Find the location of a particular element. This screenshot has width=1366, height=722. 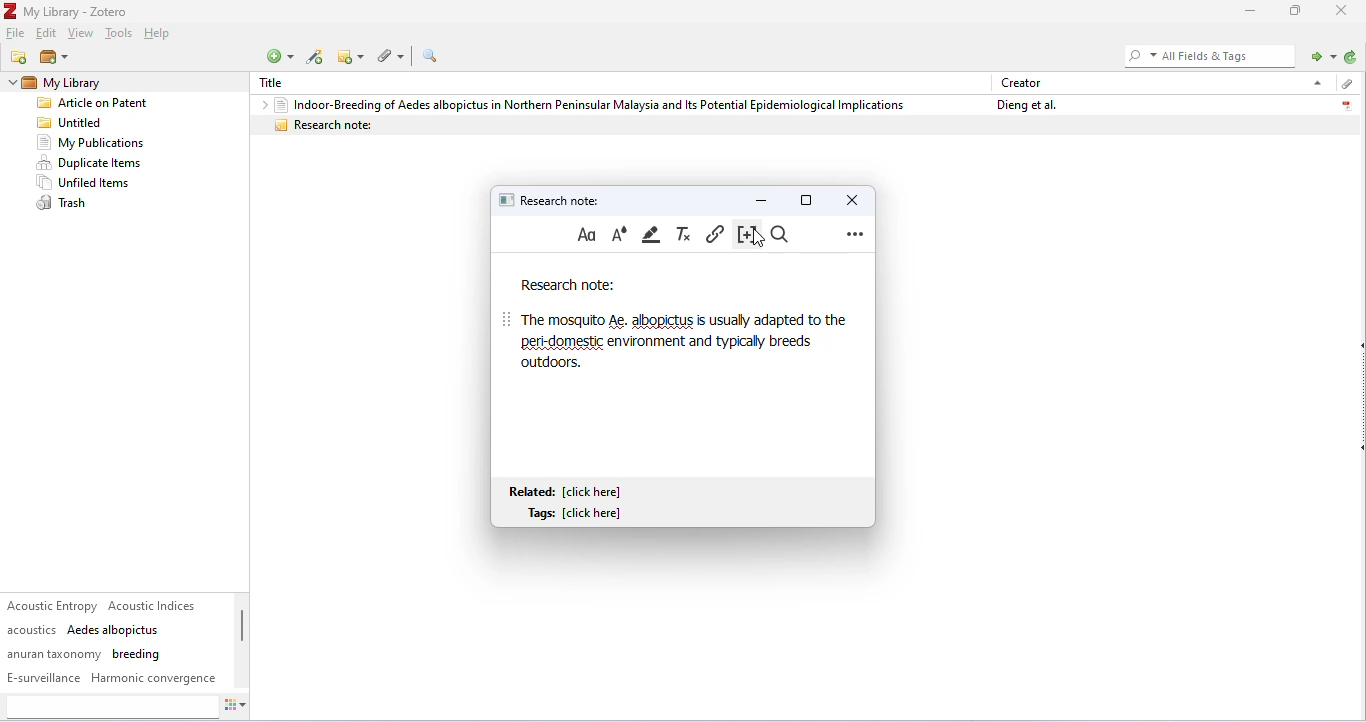

unfiled items is located at coordinates (87, 183).